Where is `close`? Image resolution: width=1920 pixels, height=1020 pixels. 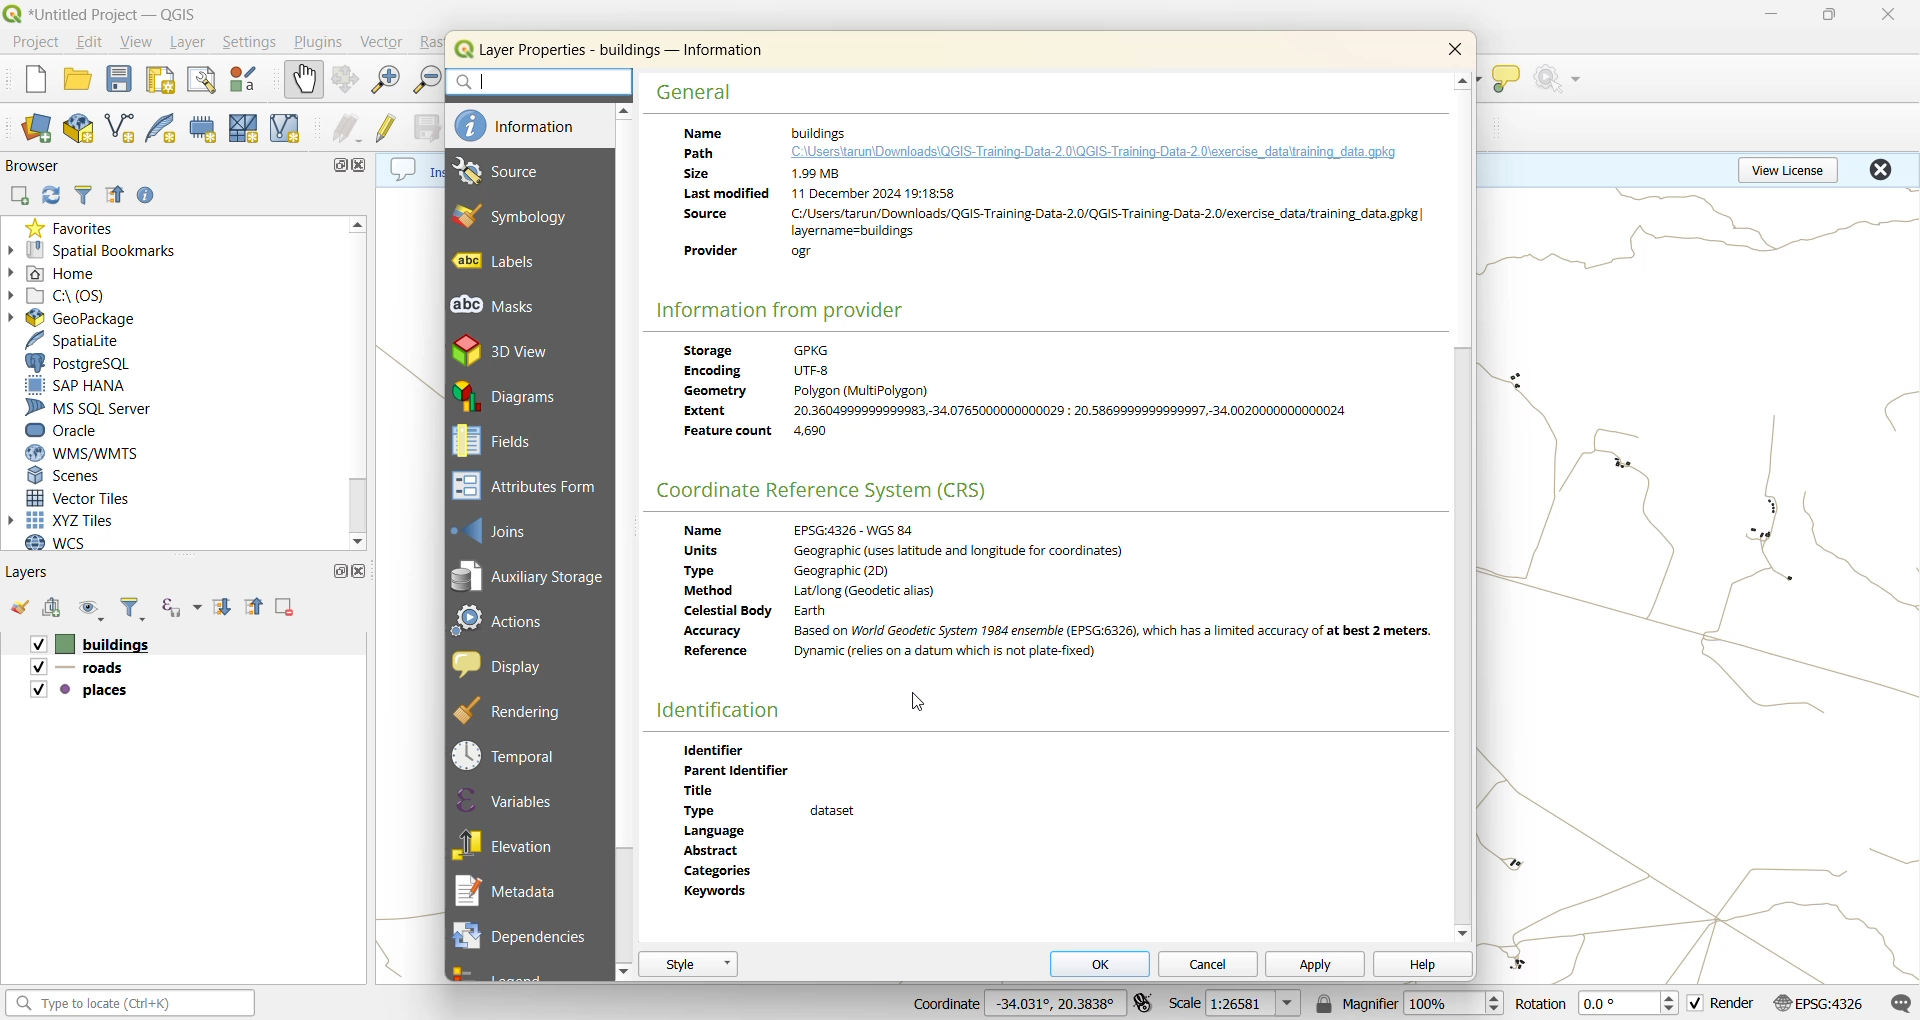 close is located at coordinates (358, 164).